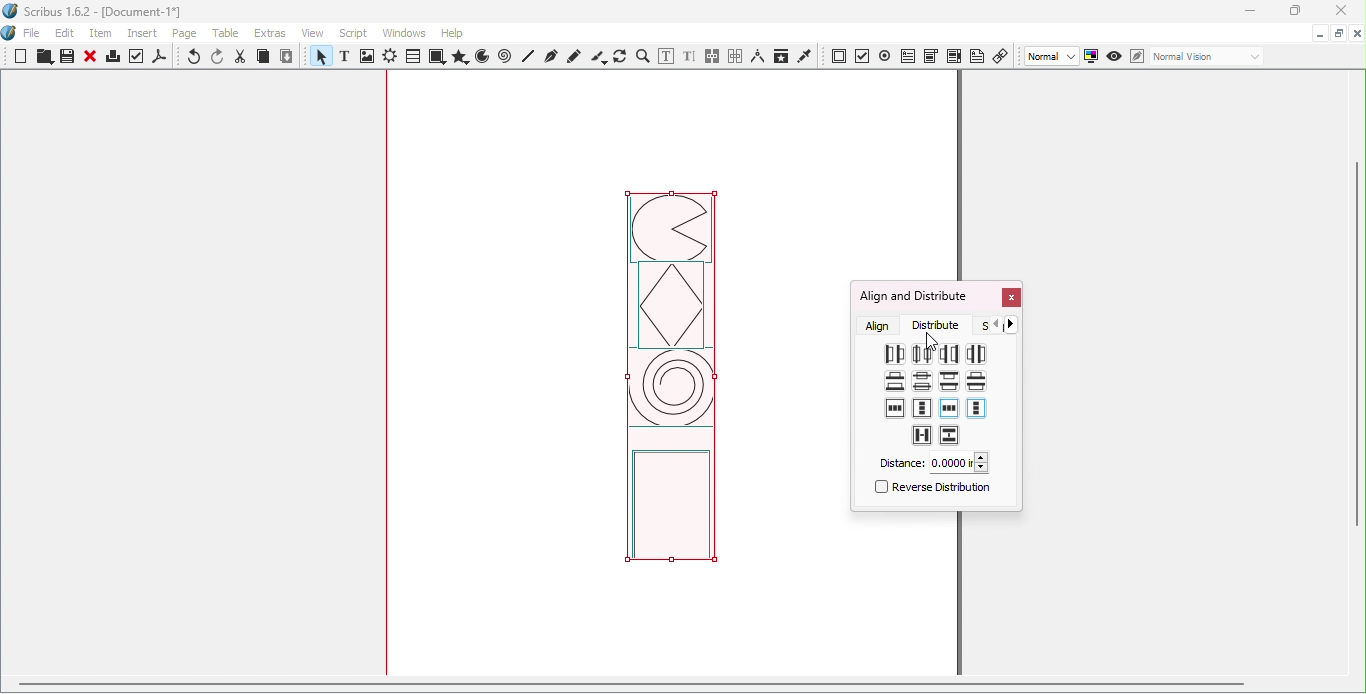  Describe the element at coordinates (507, 57) in the screenshot. I see `Spiral` at that location.